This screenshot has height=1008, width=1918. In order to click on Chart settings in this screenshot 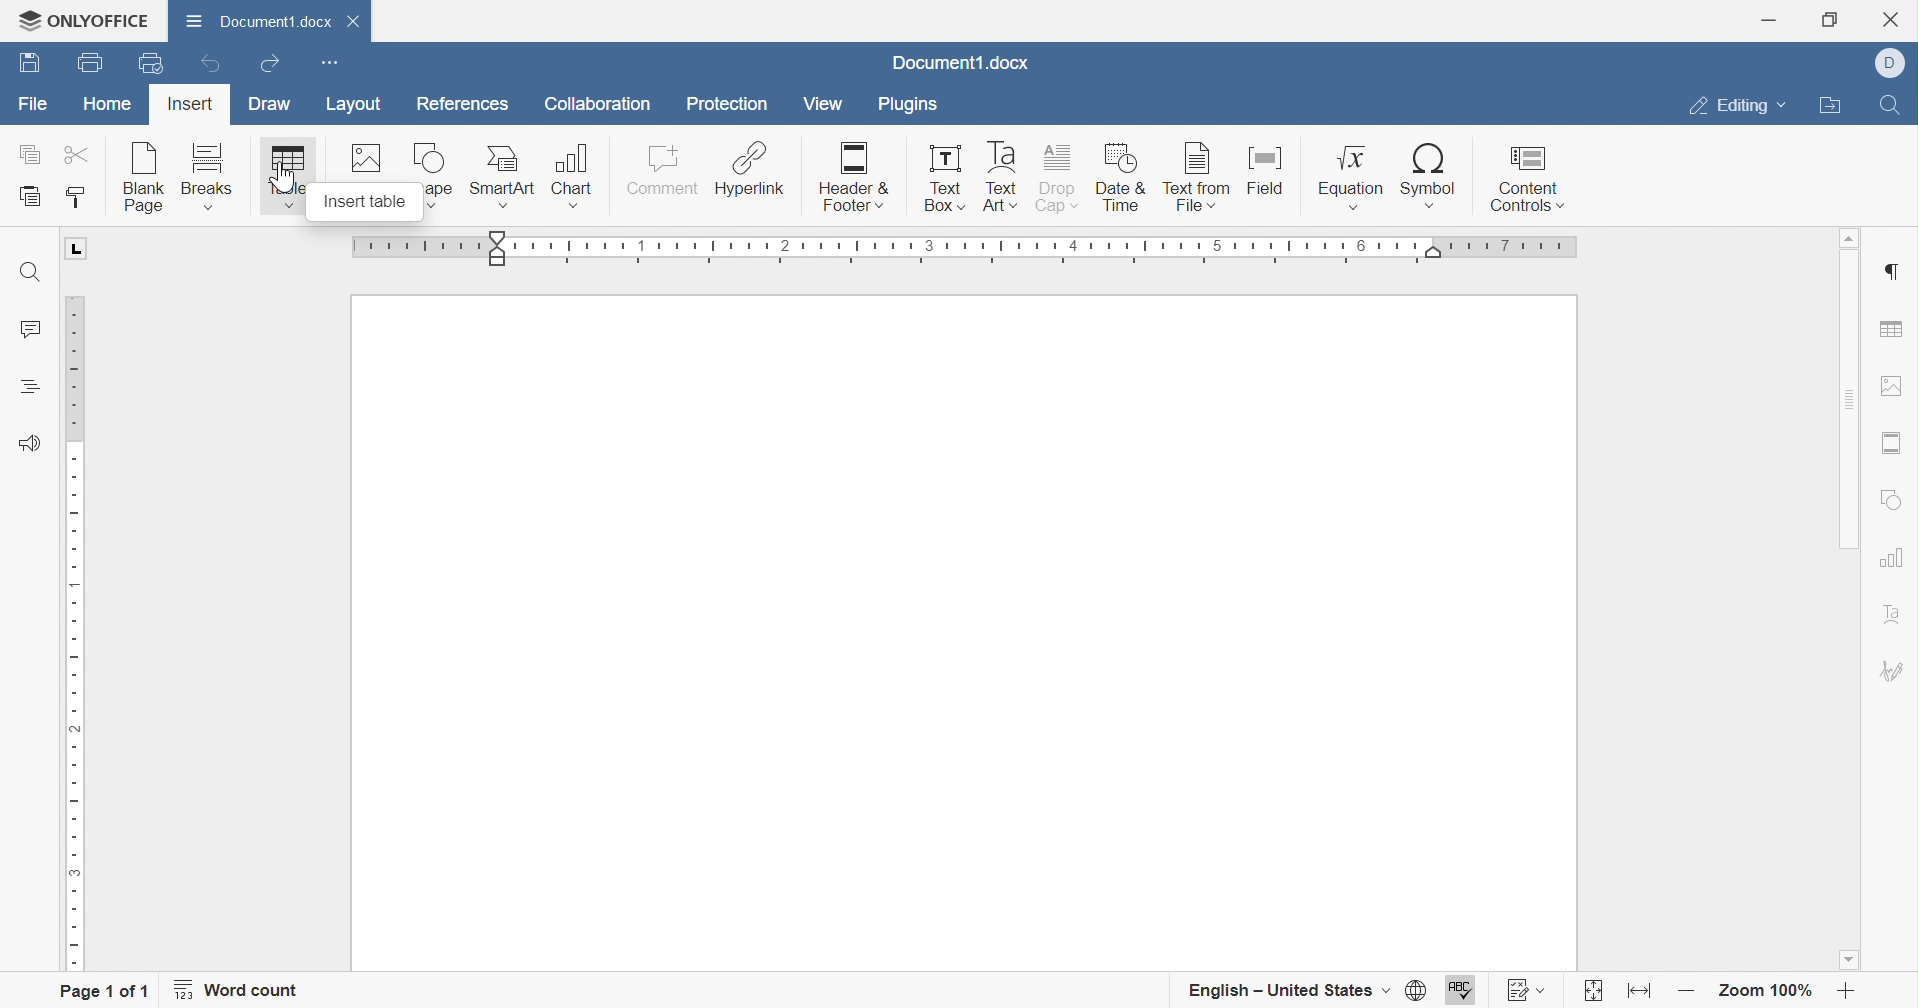, I will do `click(1890, 557)`.